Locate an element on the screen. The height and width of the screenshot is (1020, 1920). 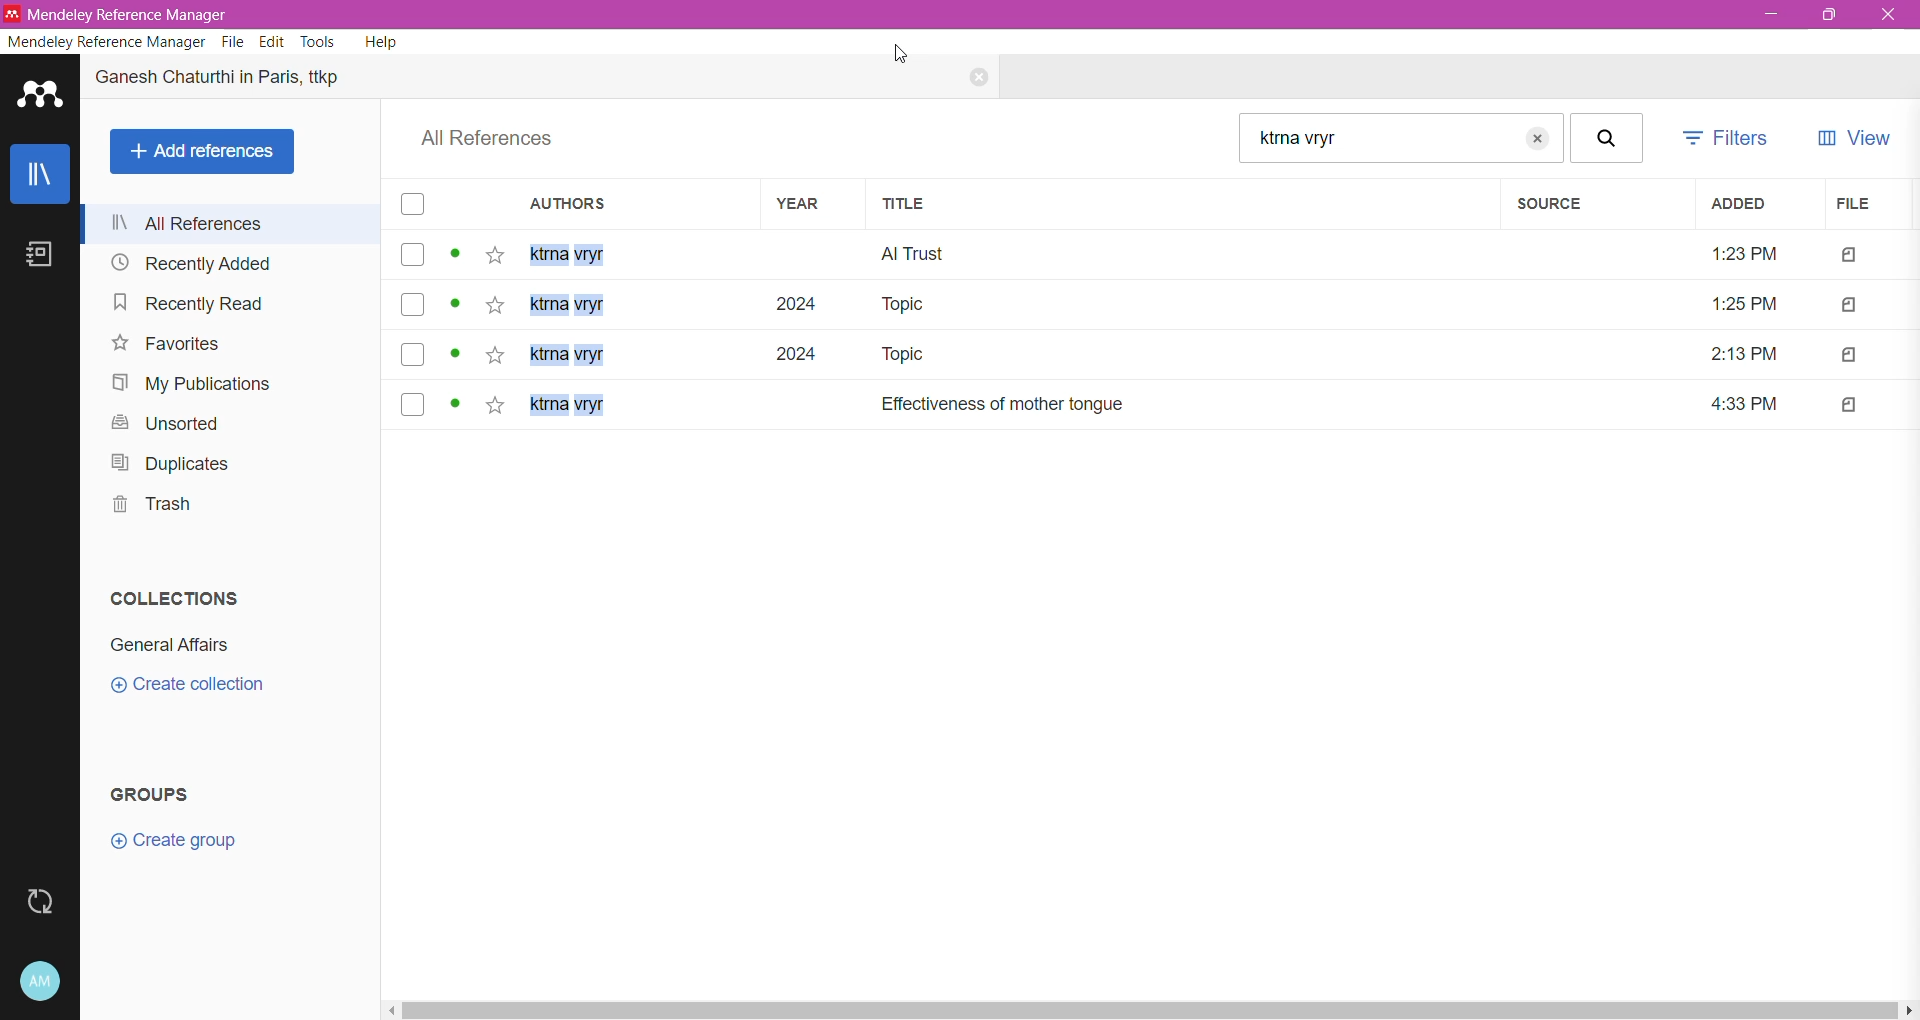
All References is located at coordinates (496, 139).